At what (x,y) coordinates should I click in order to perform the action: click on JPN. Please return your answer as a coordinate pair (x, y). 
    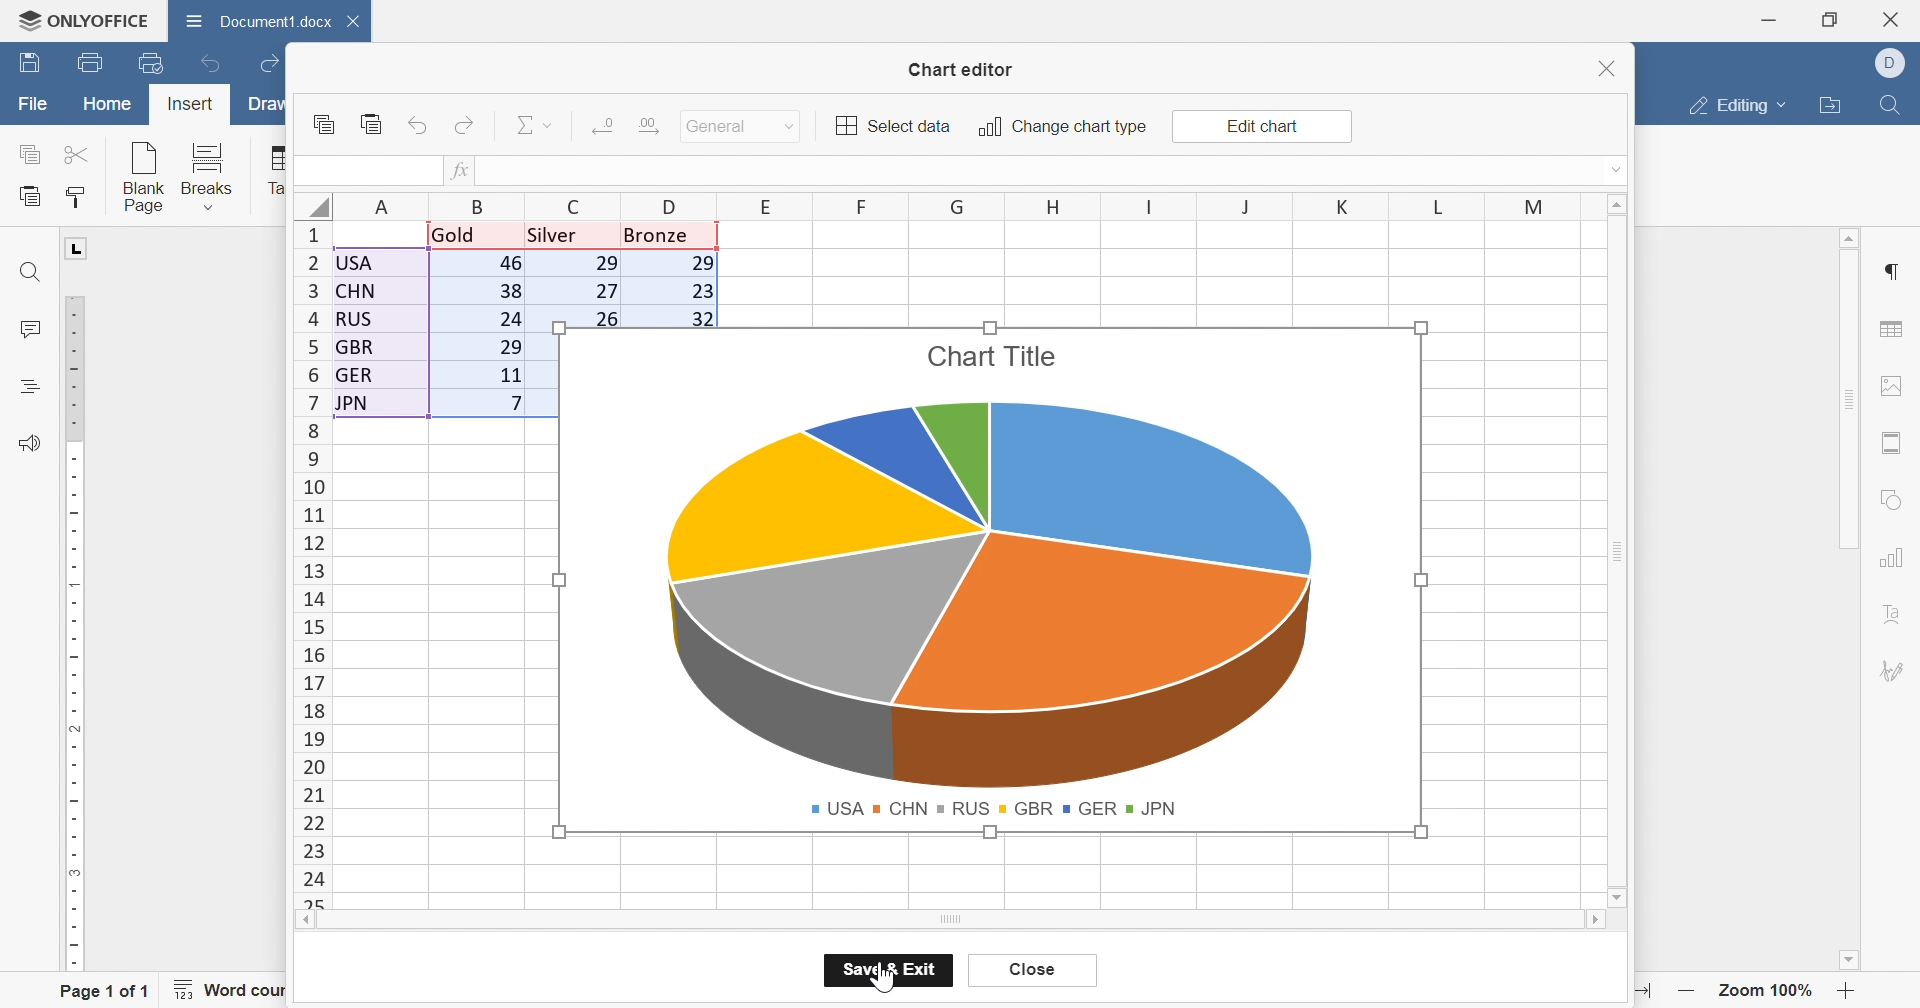
    Looking at the image, I should click on (354, 403).